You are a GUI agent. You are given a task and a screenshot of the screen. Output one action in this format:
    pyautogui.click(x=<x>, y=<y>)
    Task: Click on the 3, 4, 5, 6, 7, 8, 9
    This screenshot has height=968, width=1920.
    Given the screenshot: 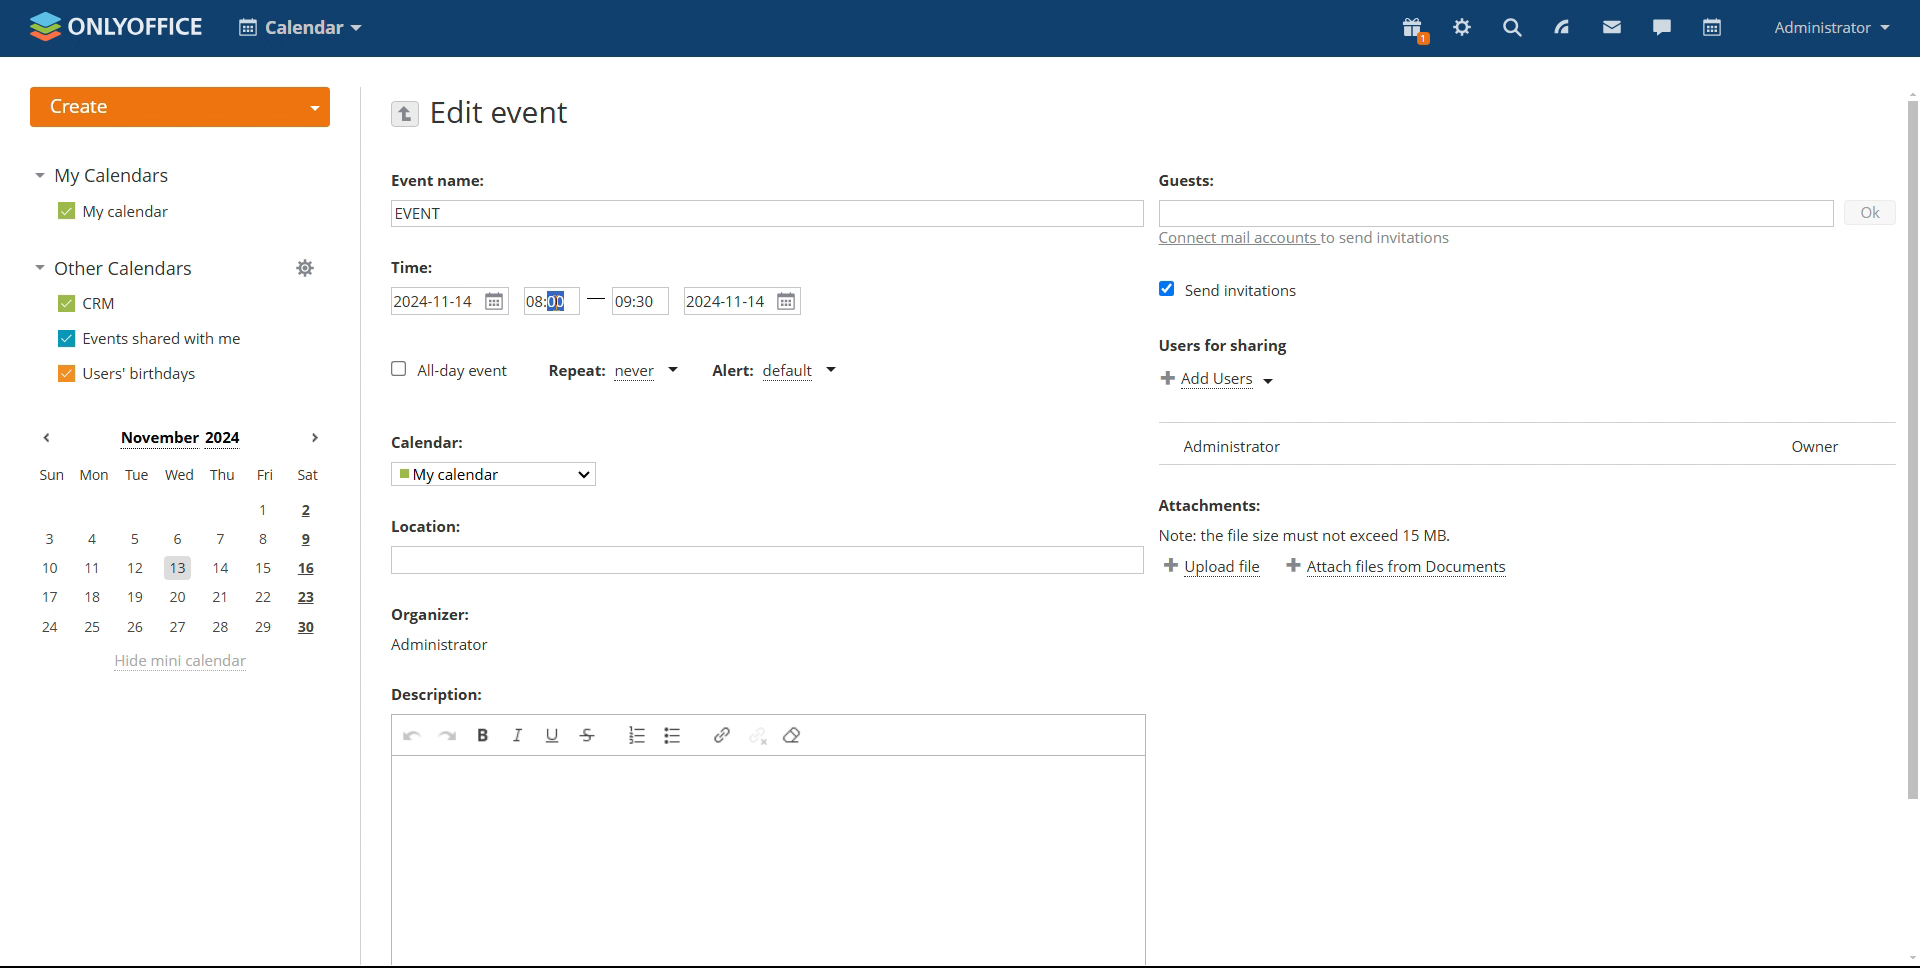 What is the action you would take?
    pyautogui.click(x=172, y=538)
    